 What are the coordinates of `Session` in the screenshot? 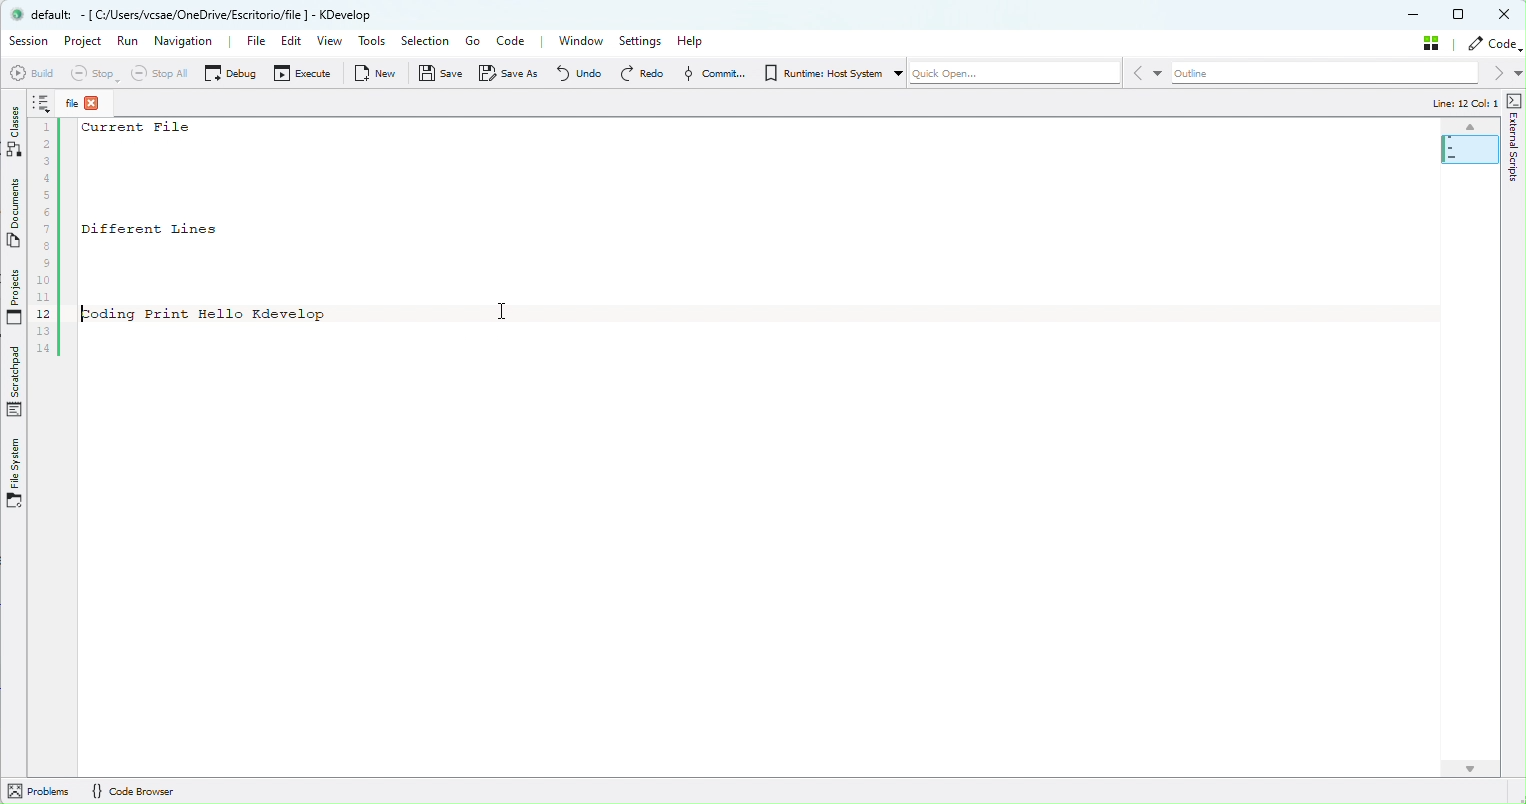 It's located at (29, 41).